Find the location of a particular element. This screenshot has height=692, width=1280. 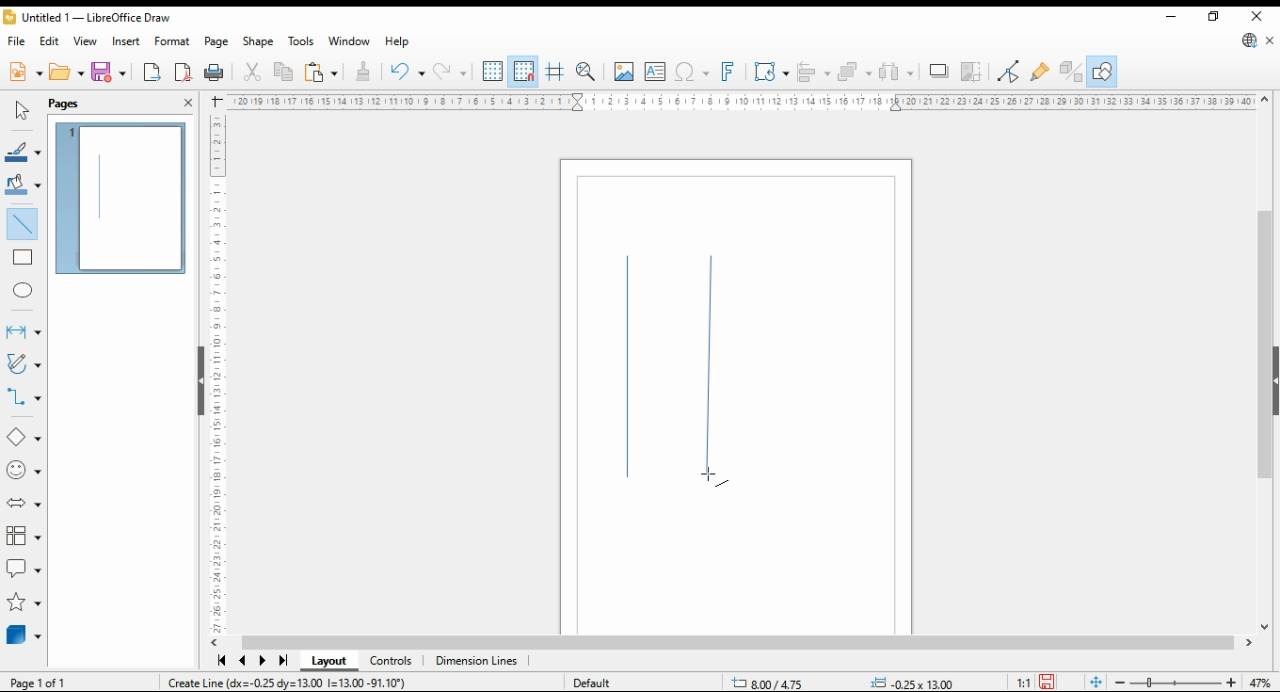

scroll bar is located at coordinates (738, 642).